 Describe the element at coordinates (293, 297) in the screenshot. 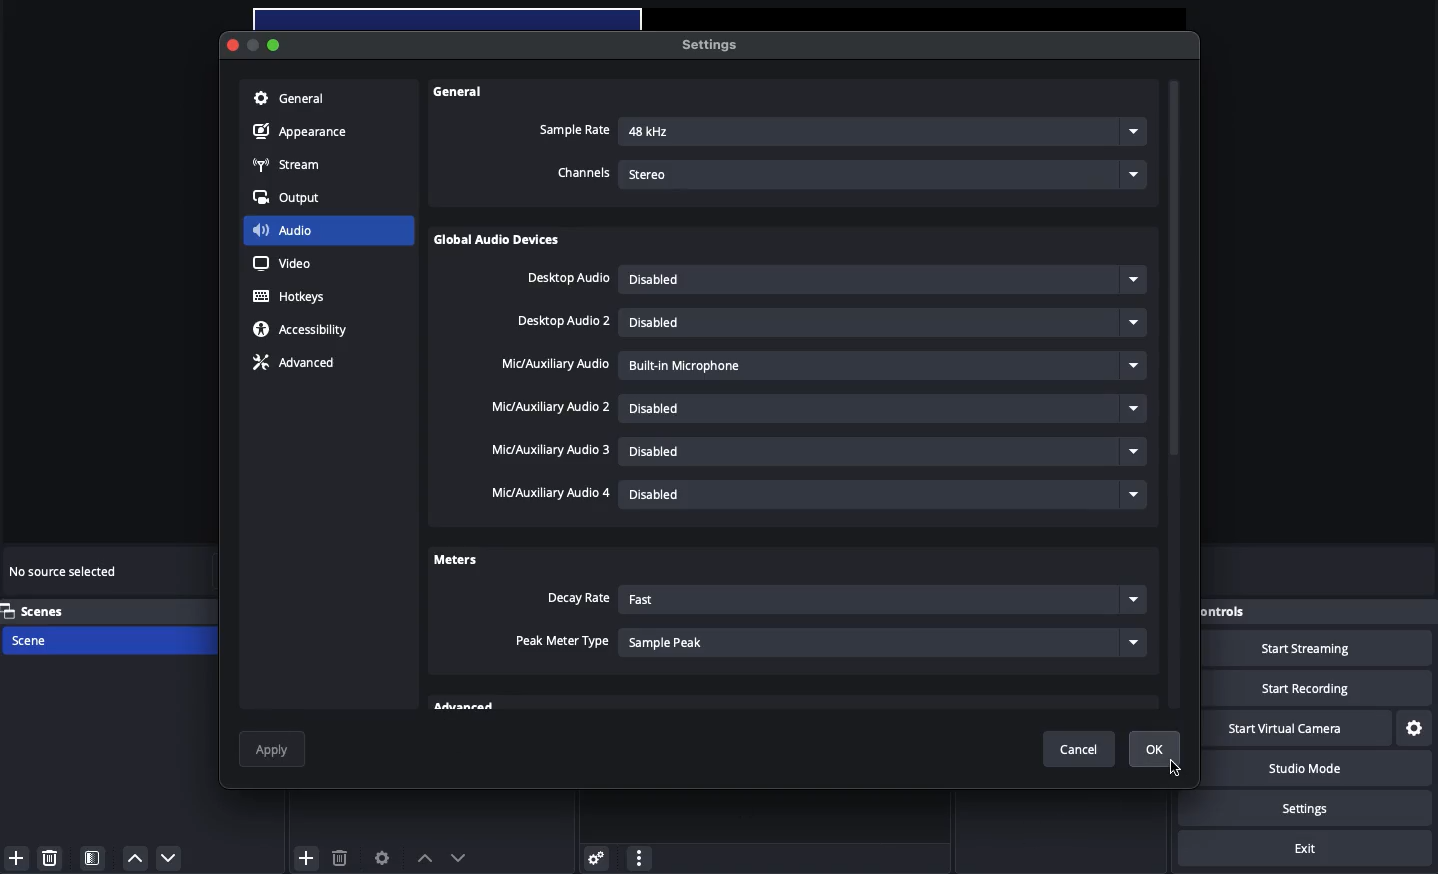

I see `Hotkeys` at that location.